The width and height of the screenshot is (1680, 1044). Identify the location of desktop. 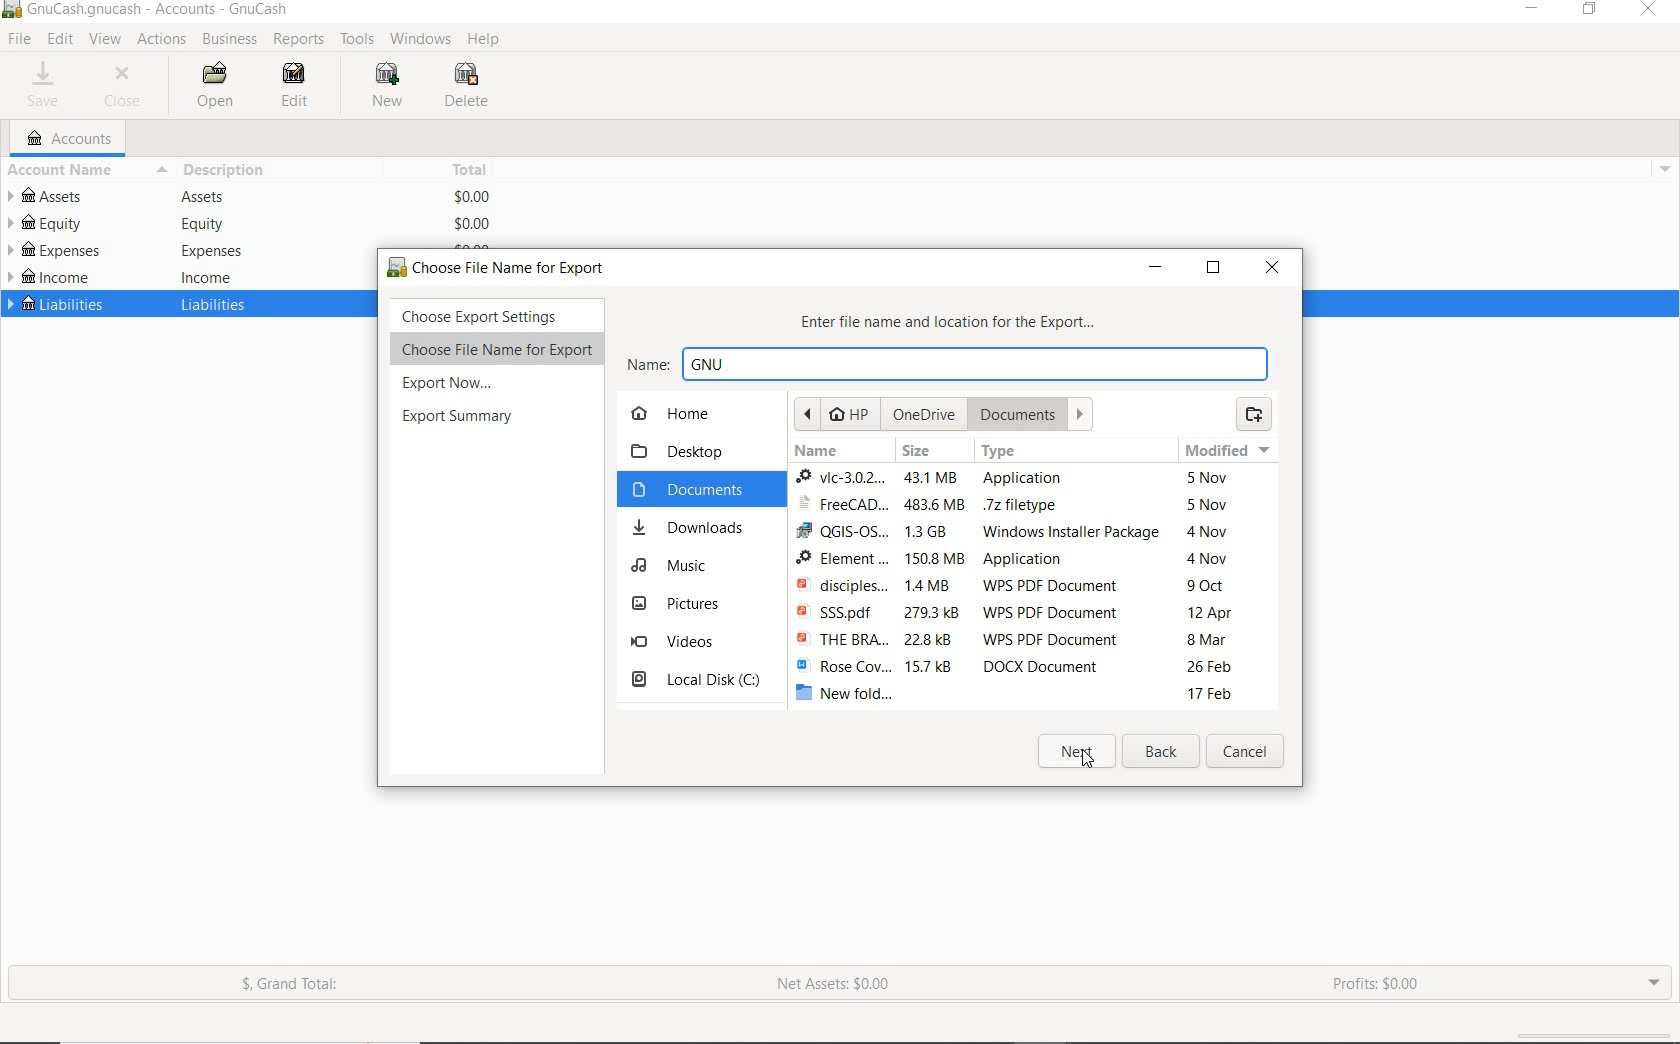
(684, 451).